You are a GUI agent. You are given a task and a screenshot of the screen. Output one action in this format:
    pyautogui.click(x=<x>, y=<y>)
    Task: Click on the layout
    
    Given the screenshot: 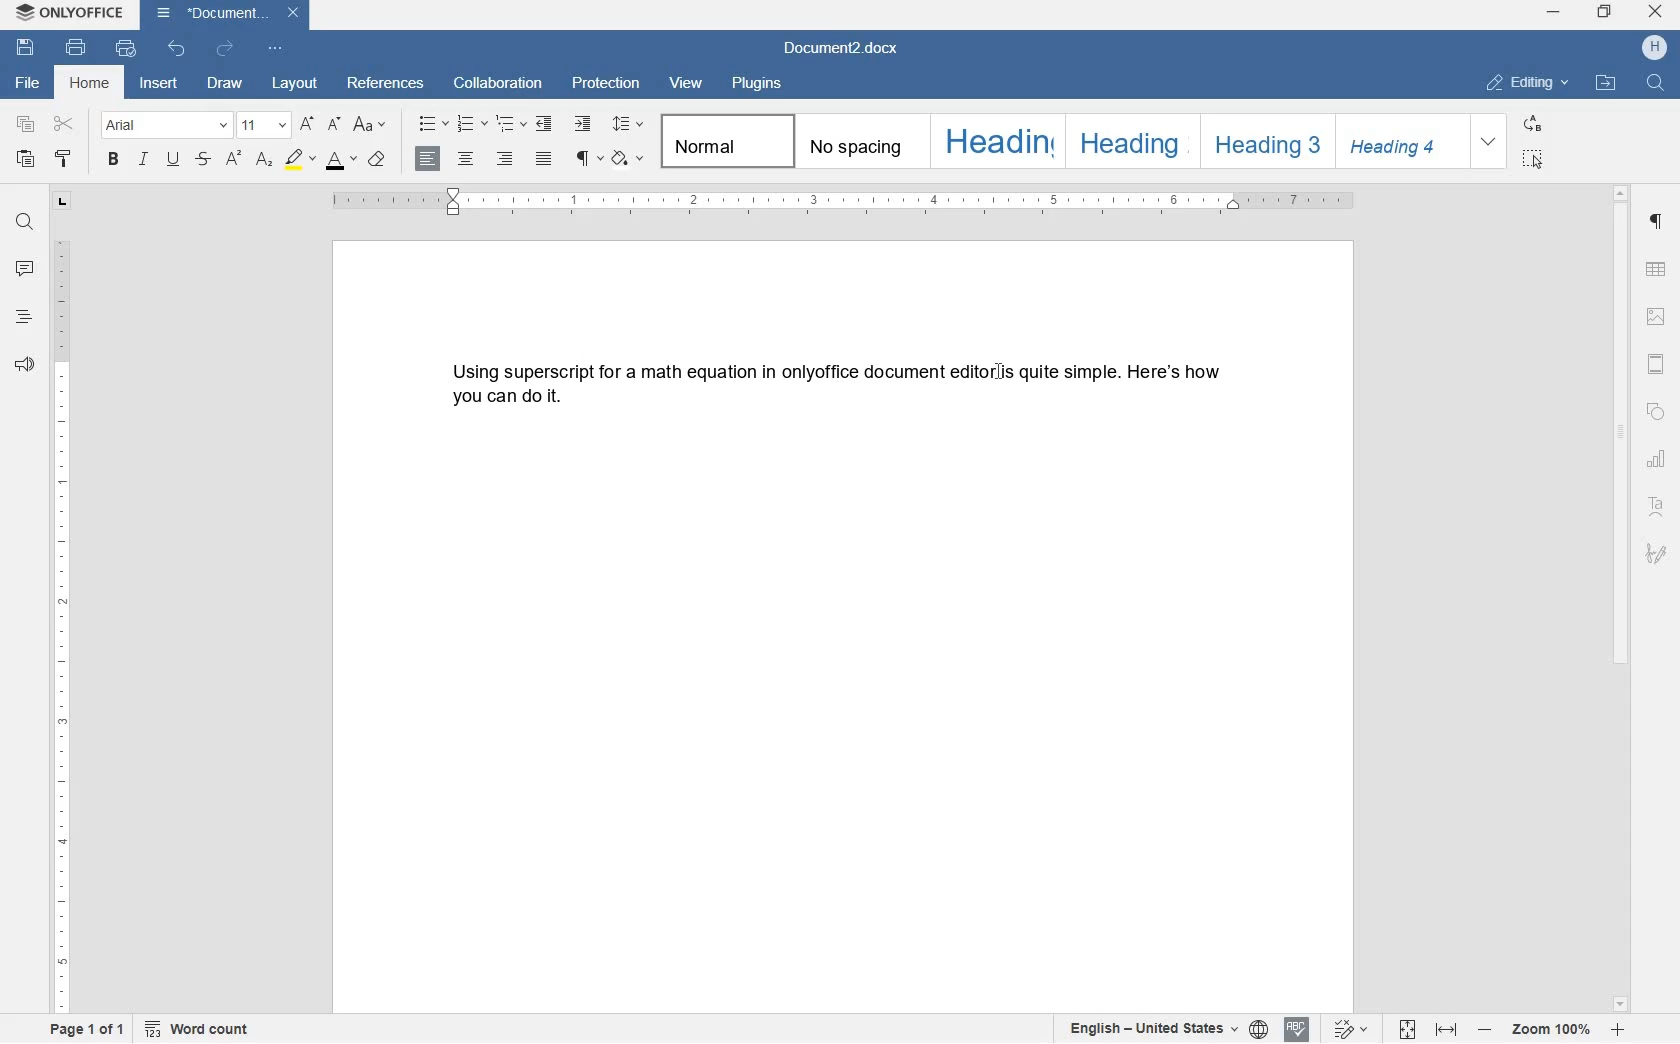 What is the action you would take?
    pyautogui.click(x=297, y=84)
    